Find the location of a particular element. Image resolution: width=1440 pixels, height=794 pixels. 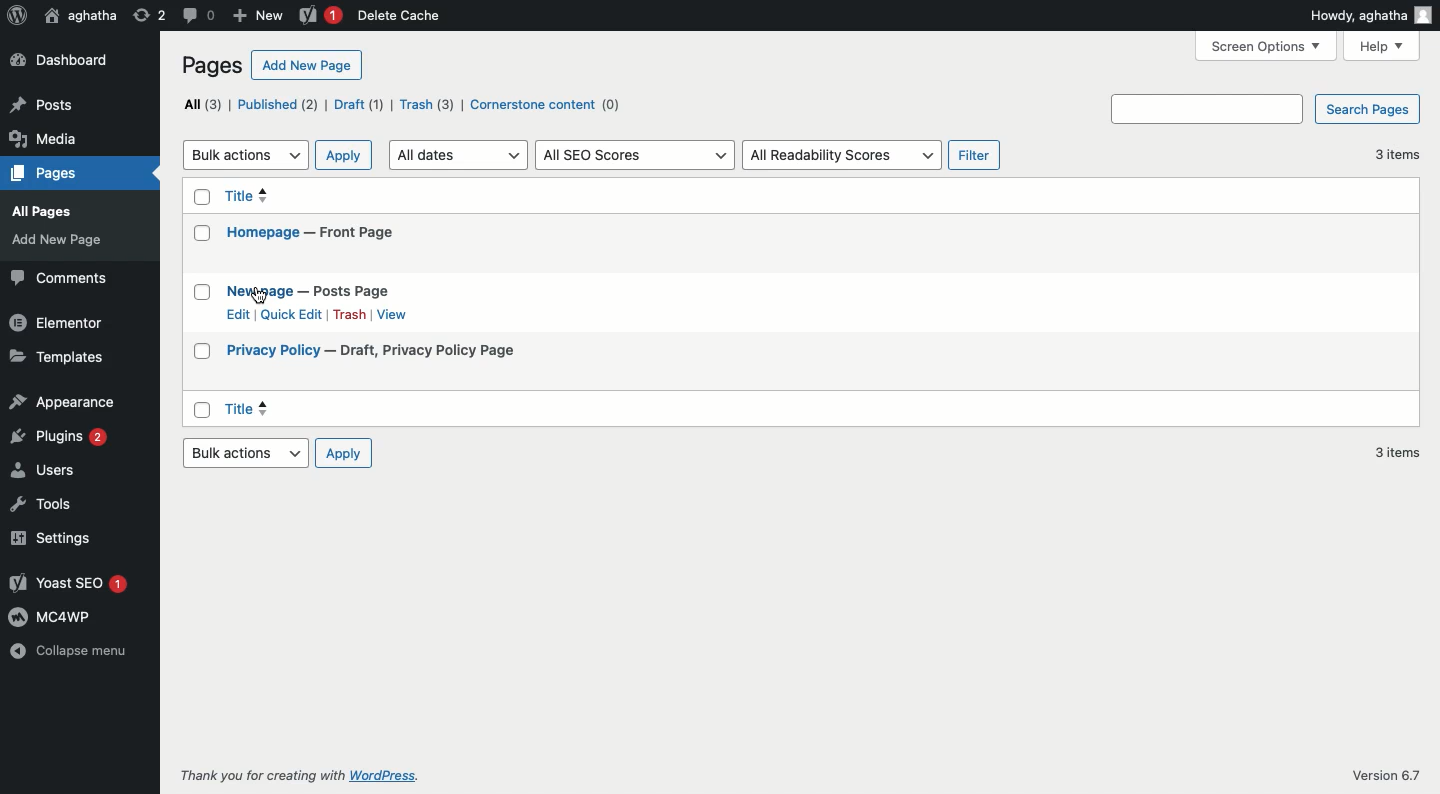

All dates is located at coordinates (459, 153).